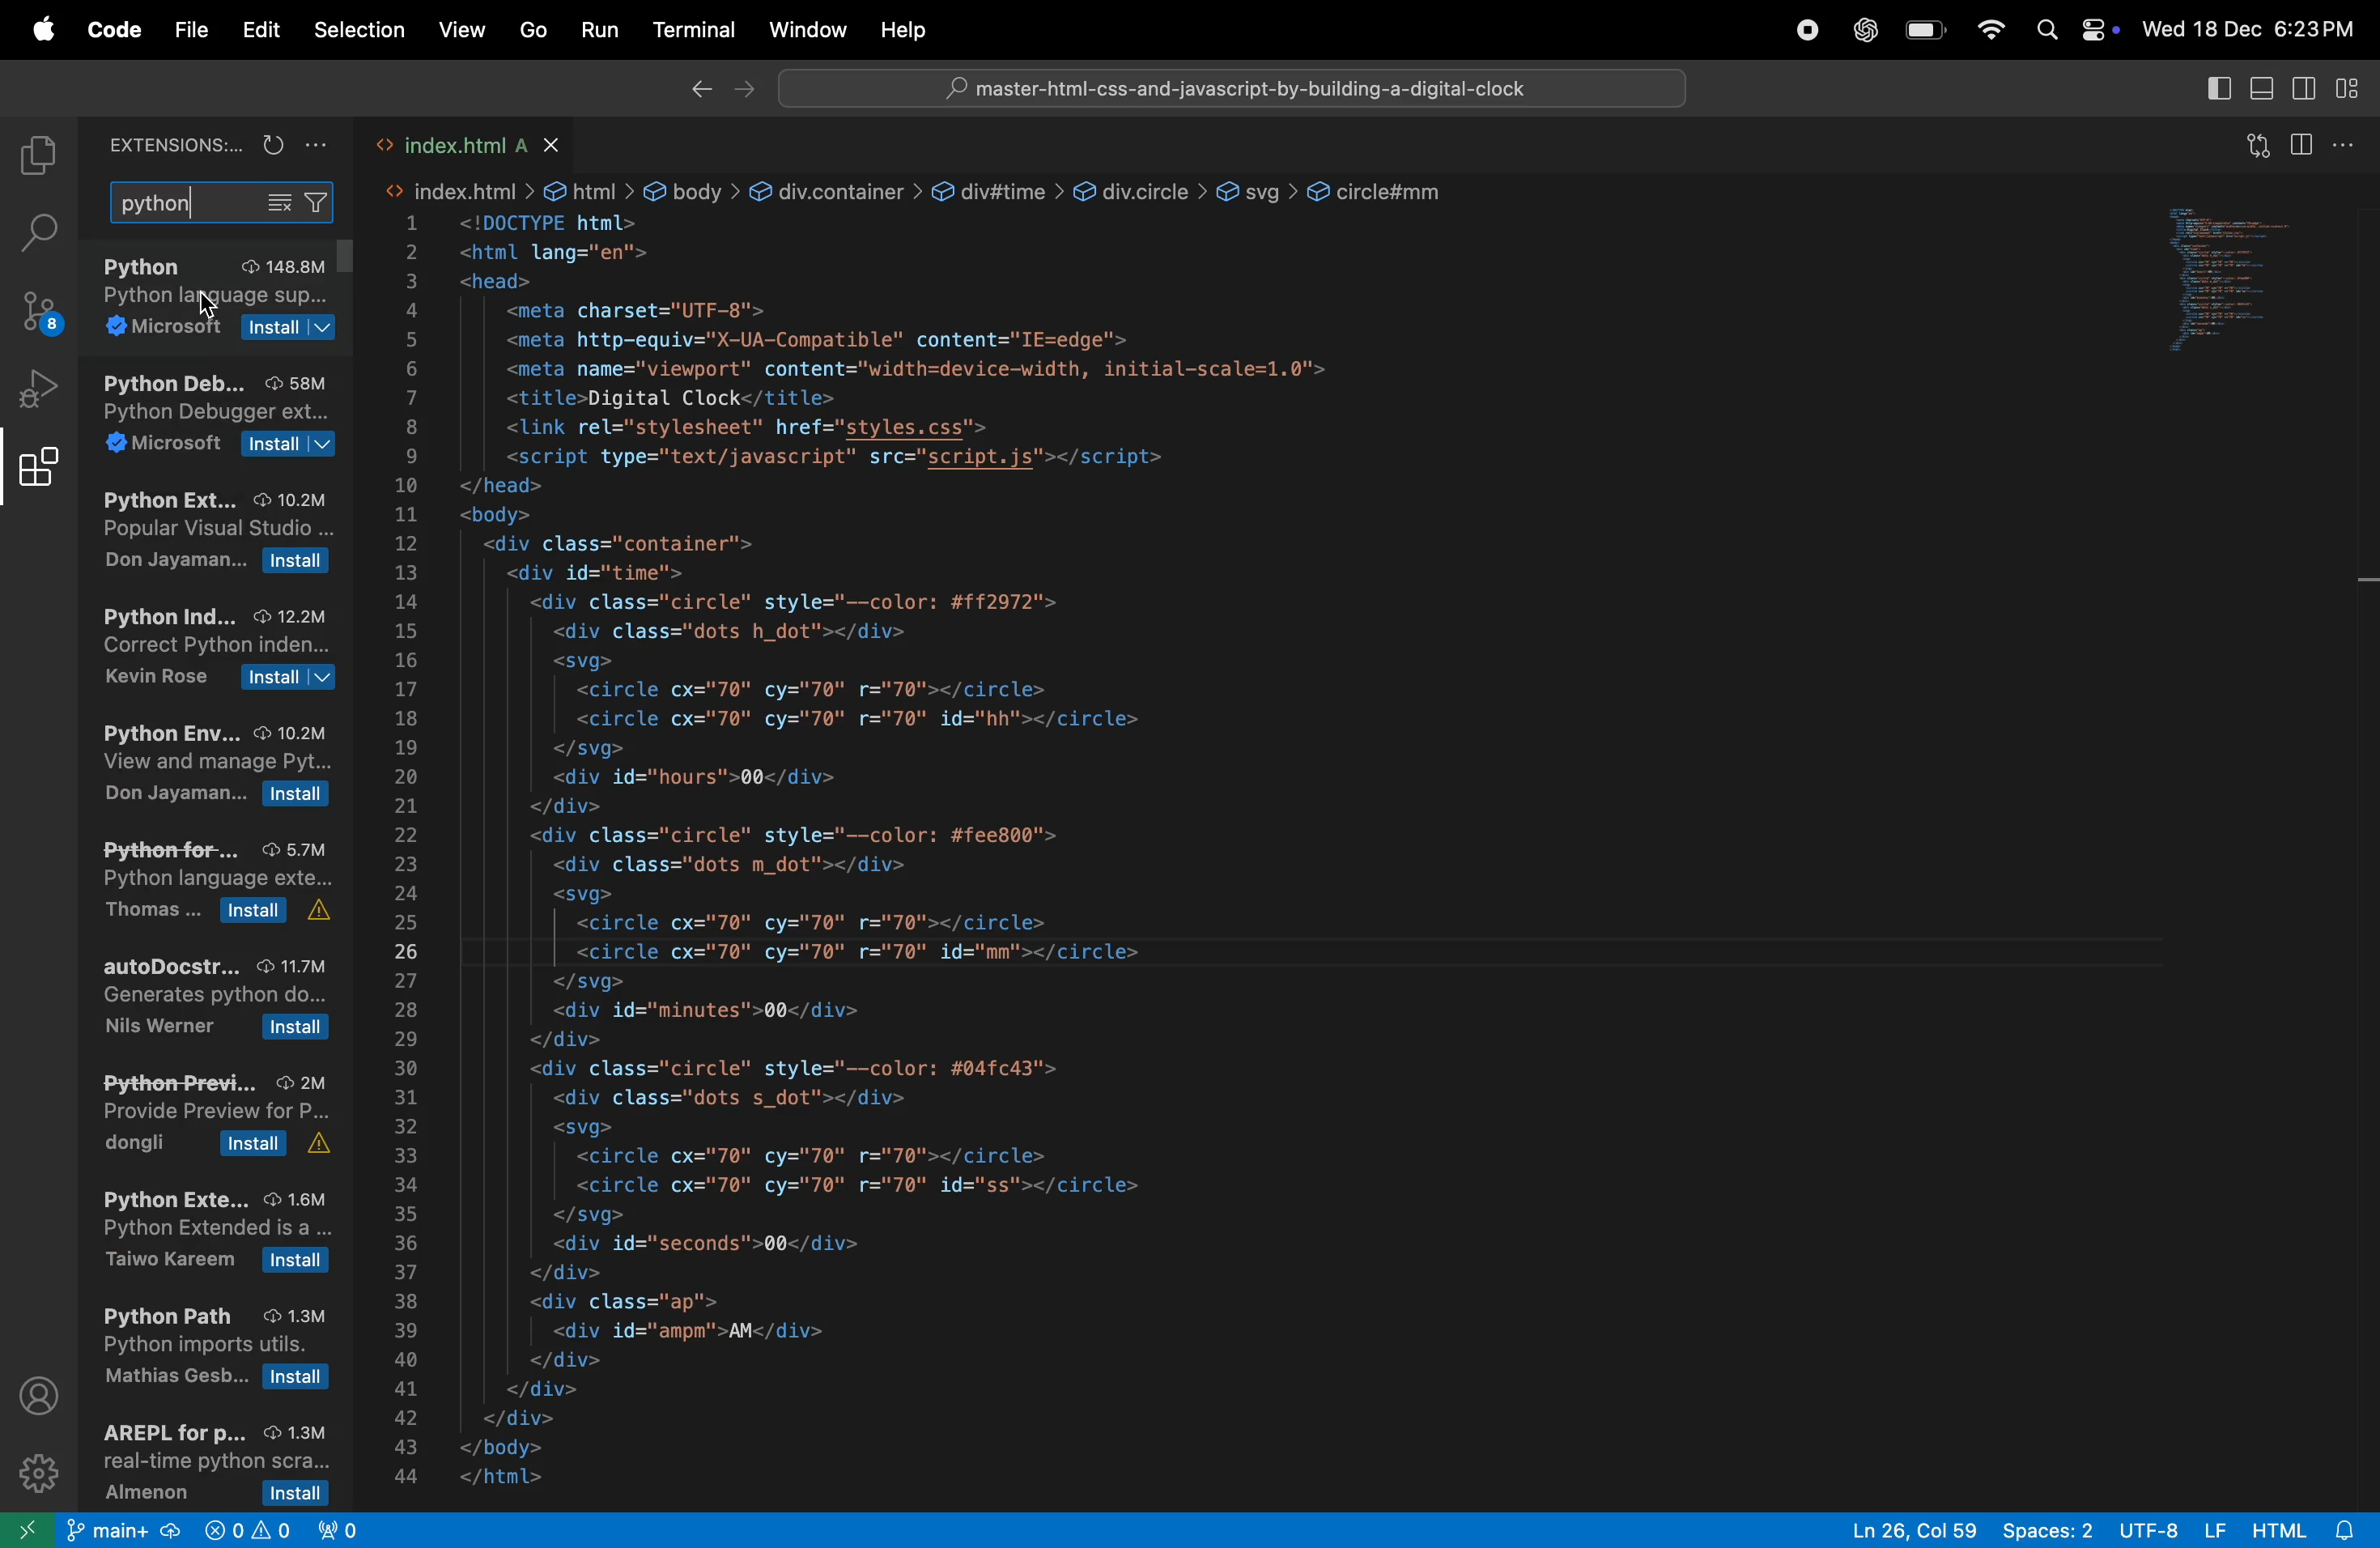 The image size is (2380, 1548). I want to click on primary side bar, so click(2218, 88).